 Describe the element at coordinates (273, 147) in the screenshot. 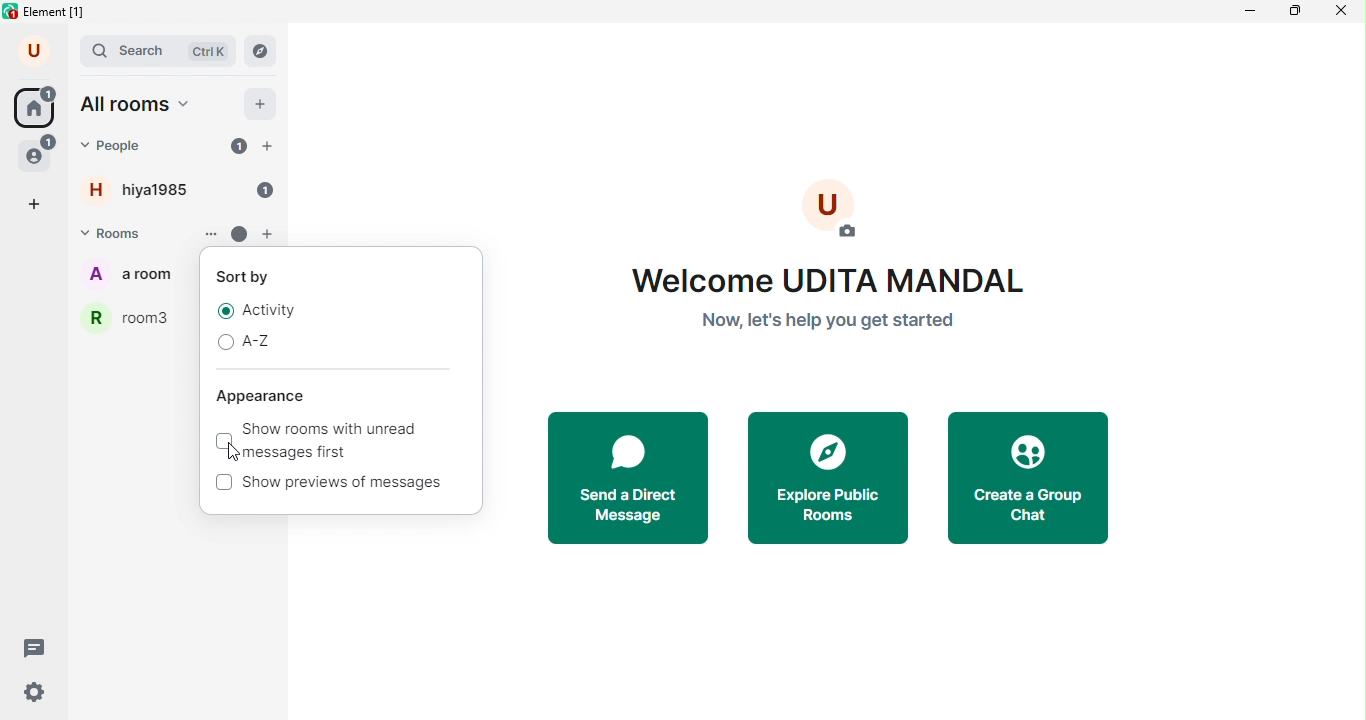

I see `add people` at that location.